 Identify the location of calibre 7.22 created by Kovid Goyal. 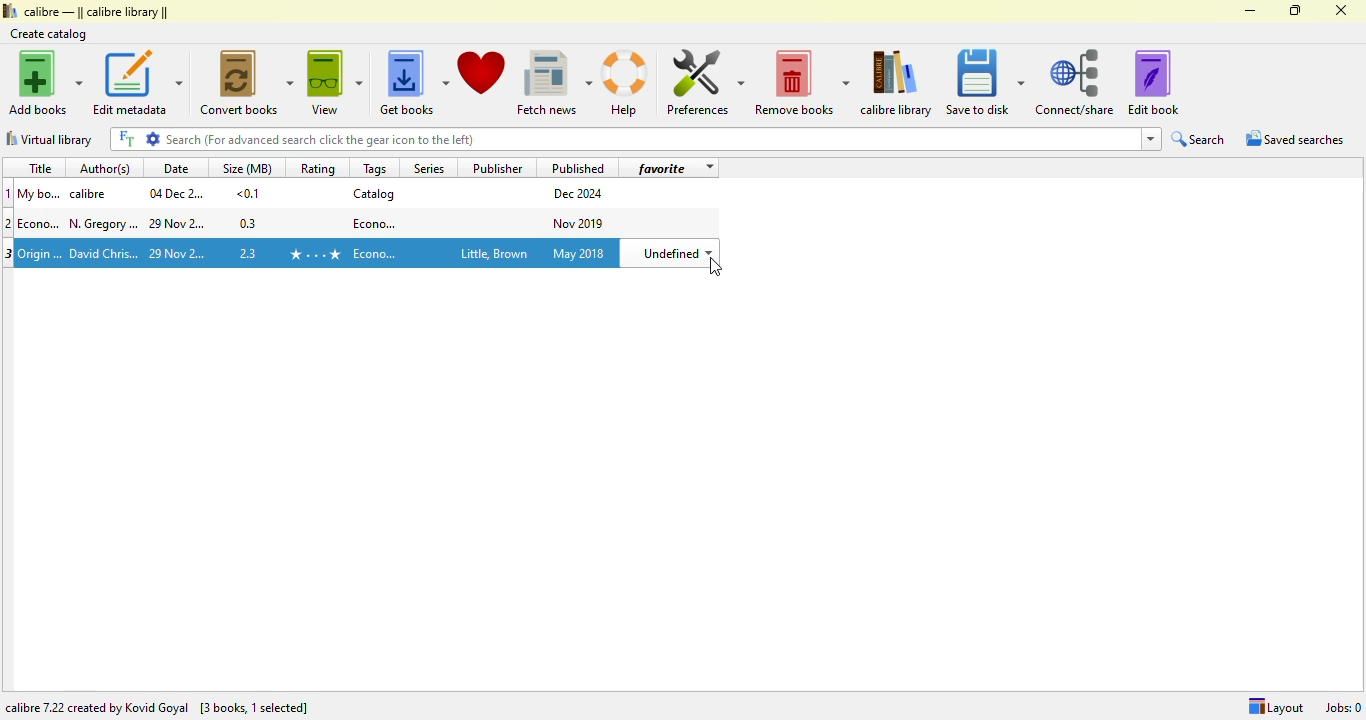
(97, 708).